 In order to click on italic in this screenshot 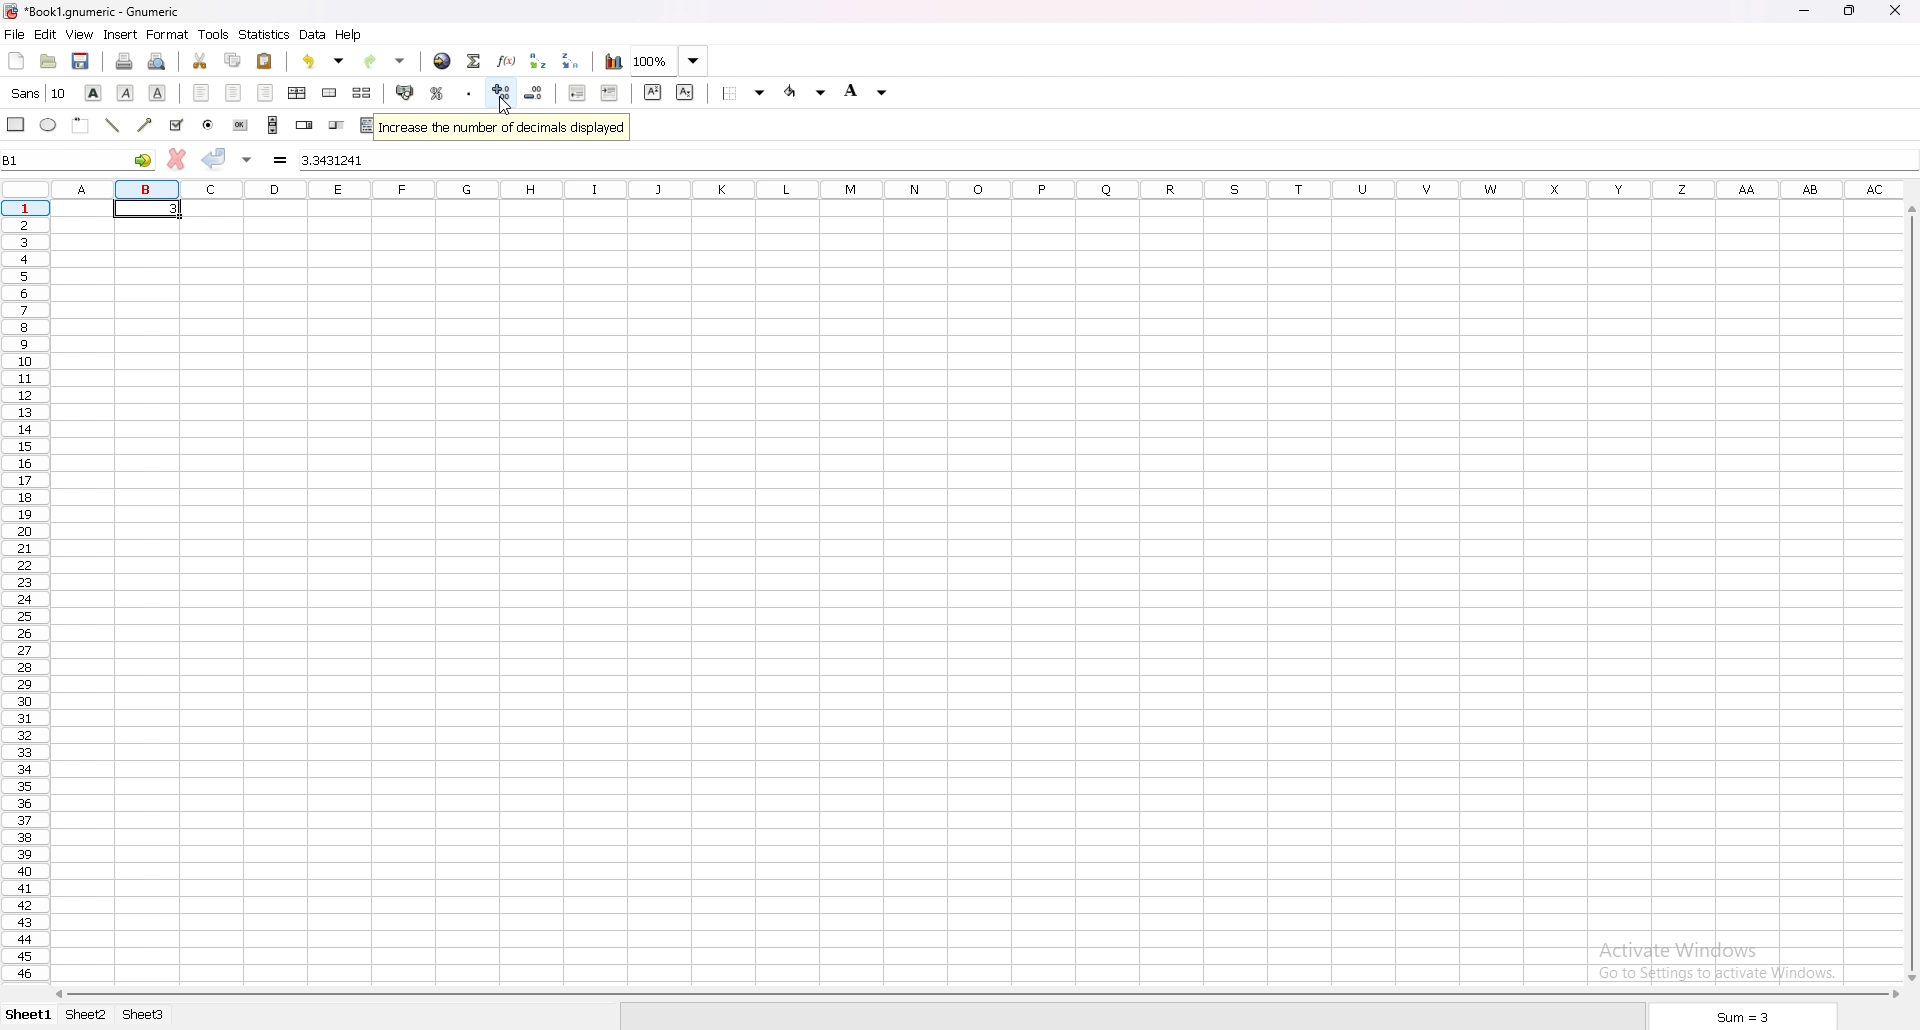, I will do `click(128, 92)`.